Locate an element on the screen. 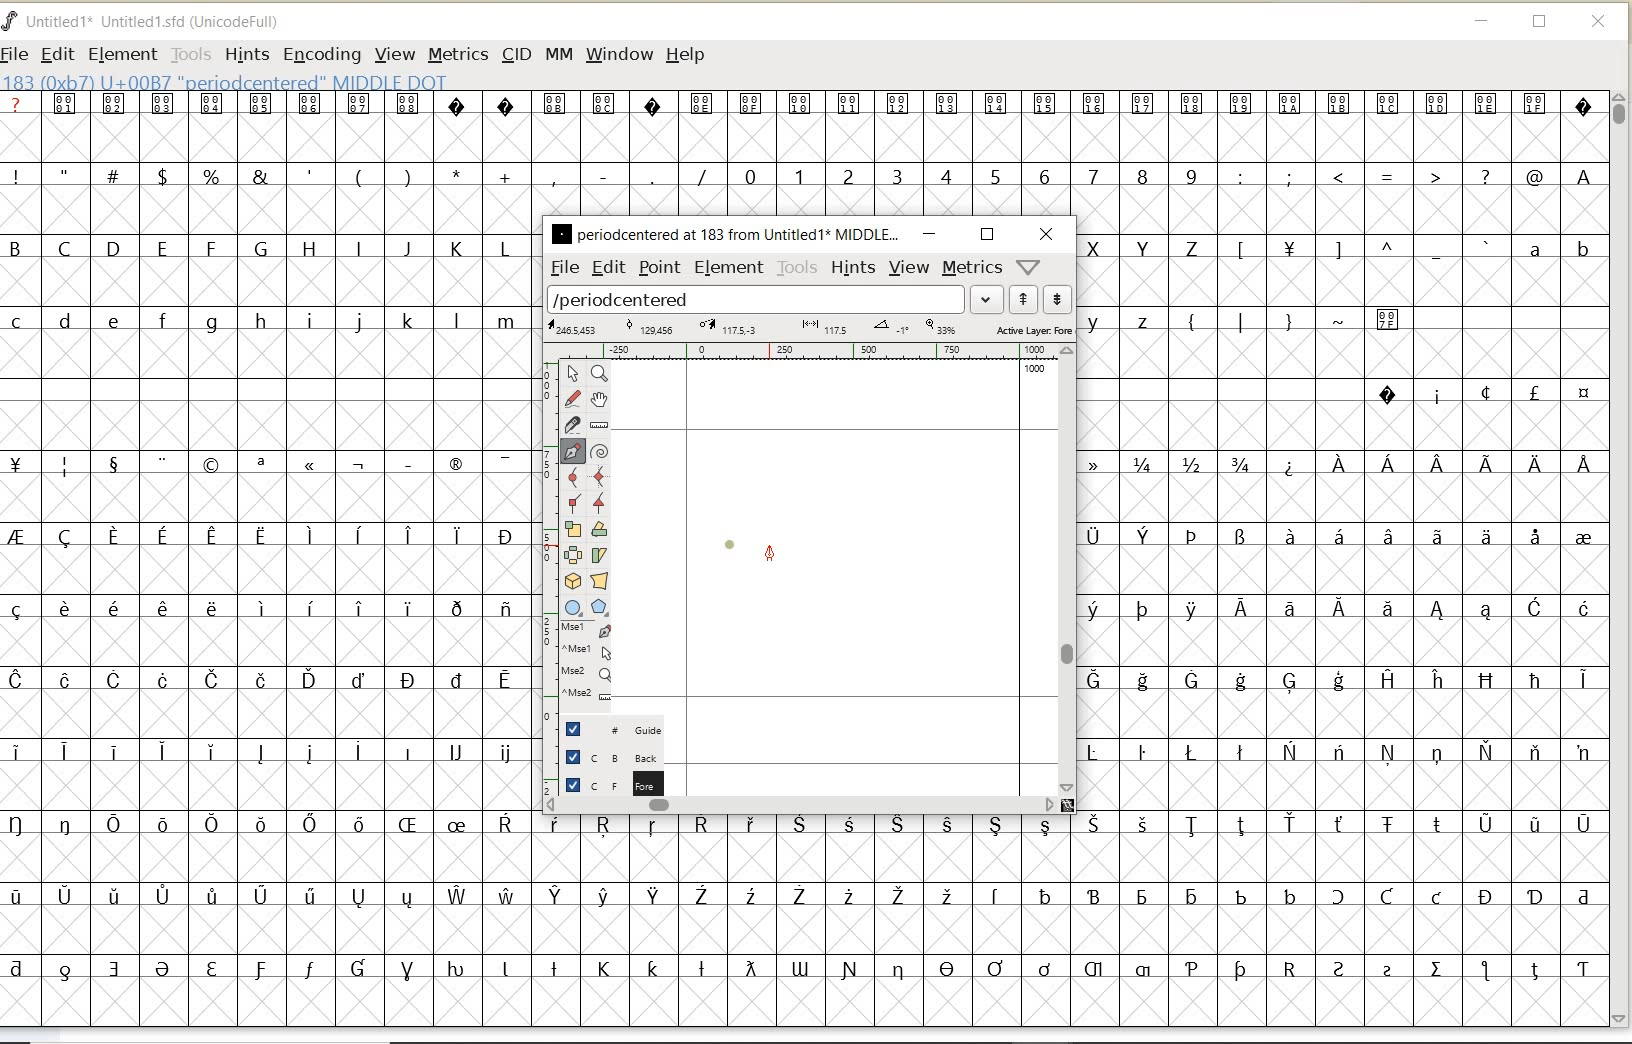  EDIT is located at coordinates (57, 56).